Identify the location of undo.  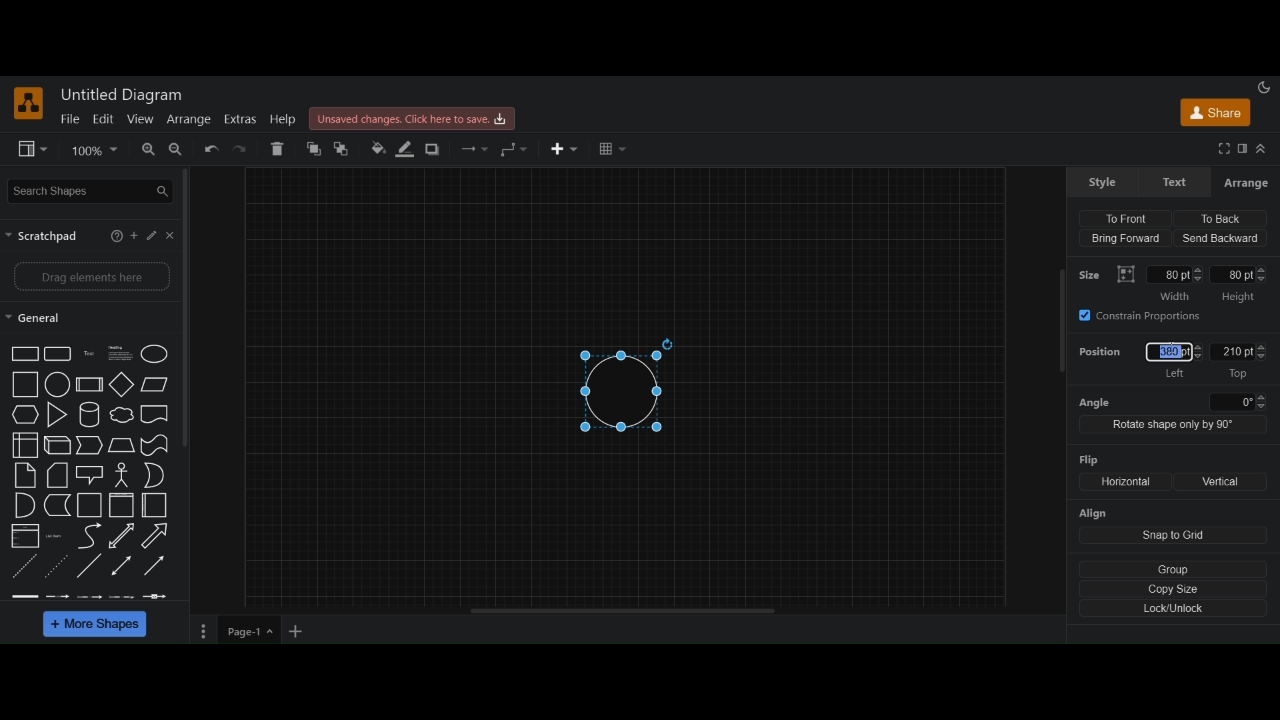
(213, 149).